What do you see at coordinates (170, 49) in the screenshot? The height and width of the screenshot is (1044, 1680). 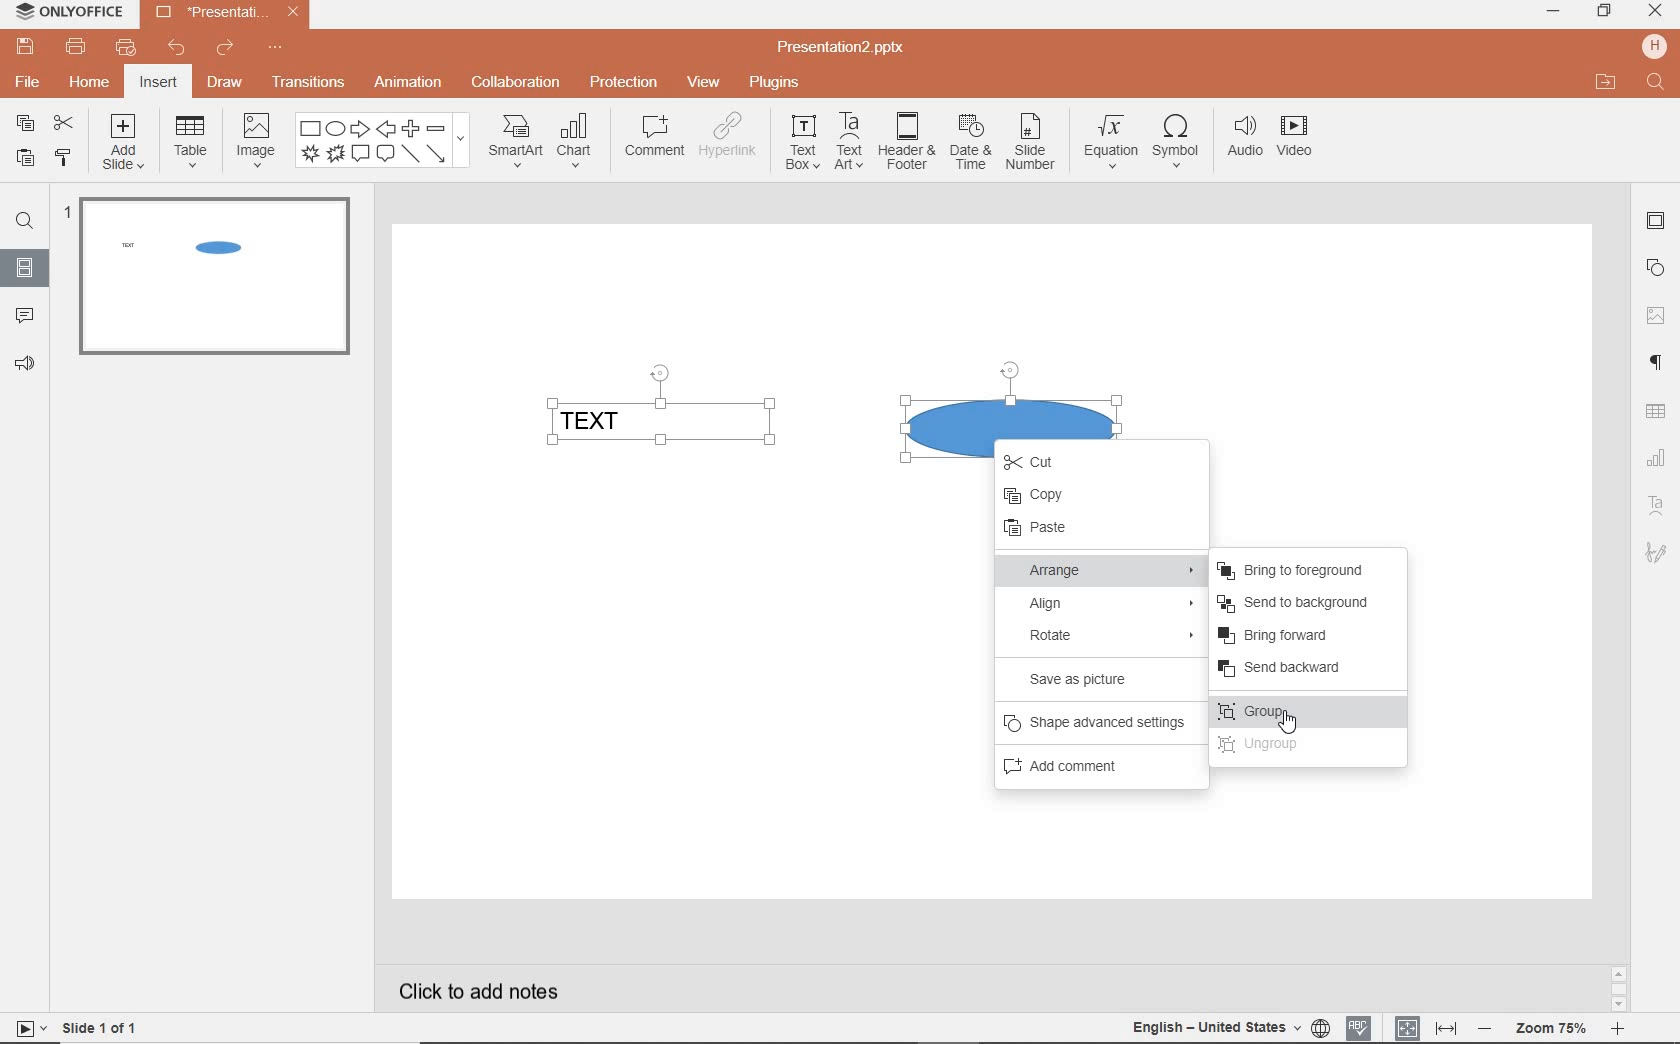 I see `undo` at bounding box center [170, 49].